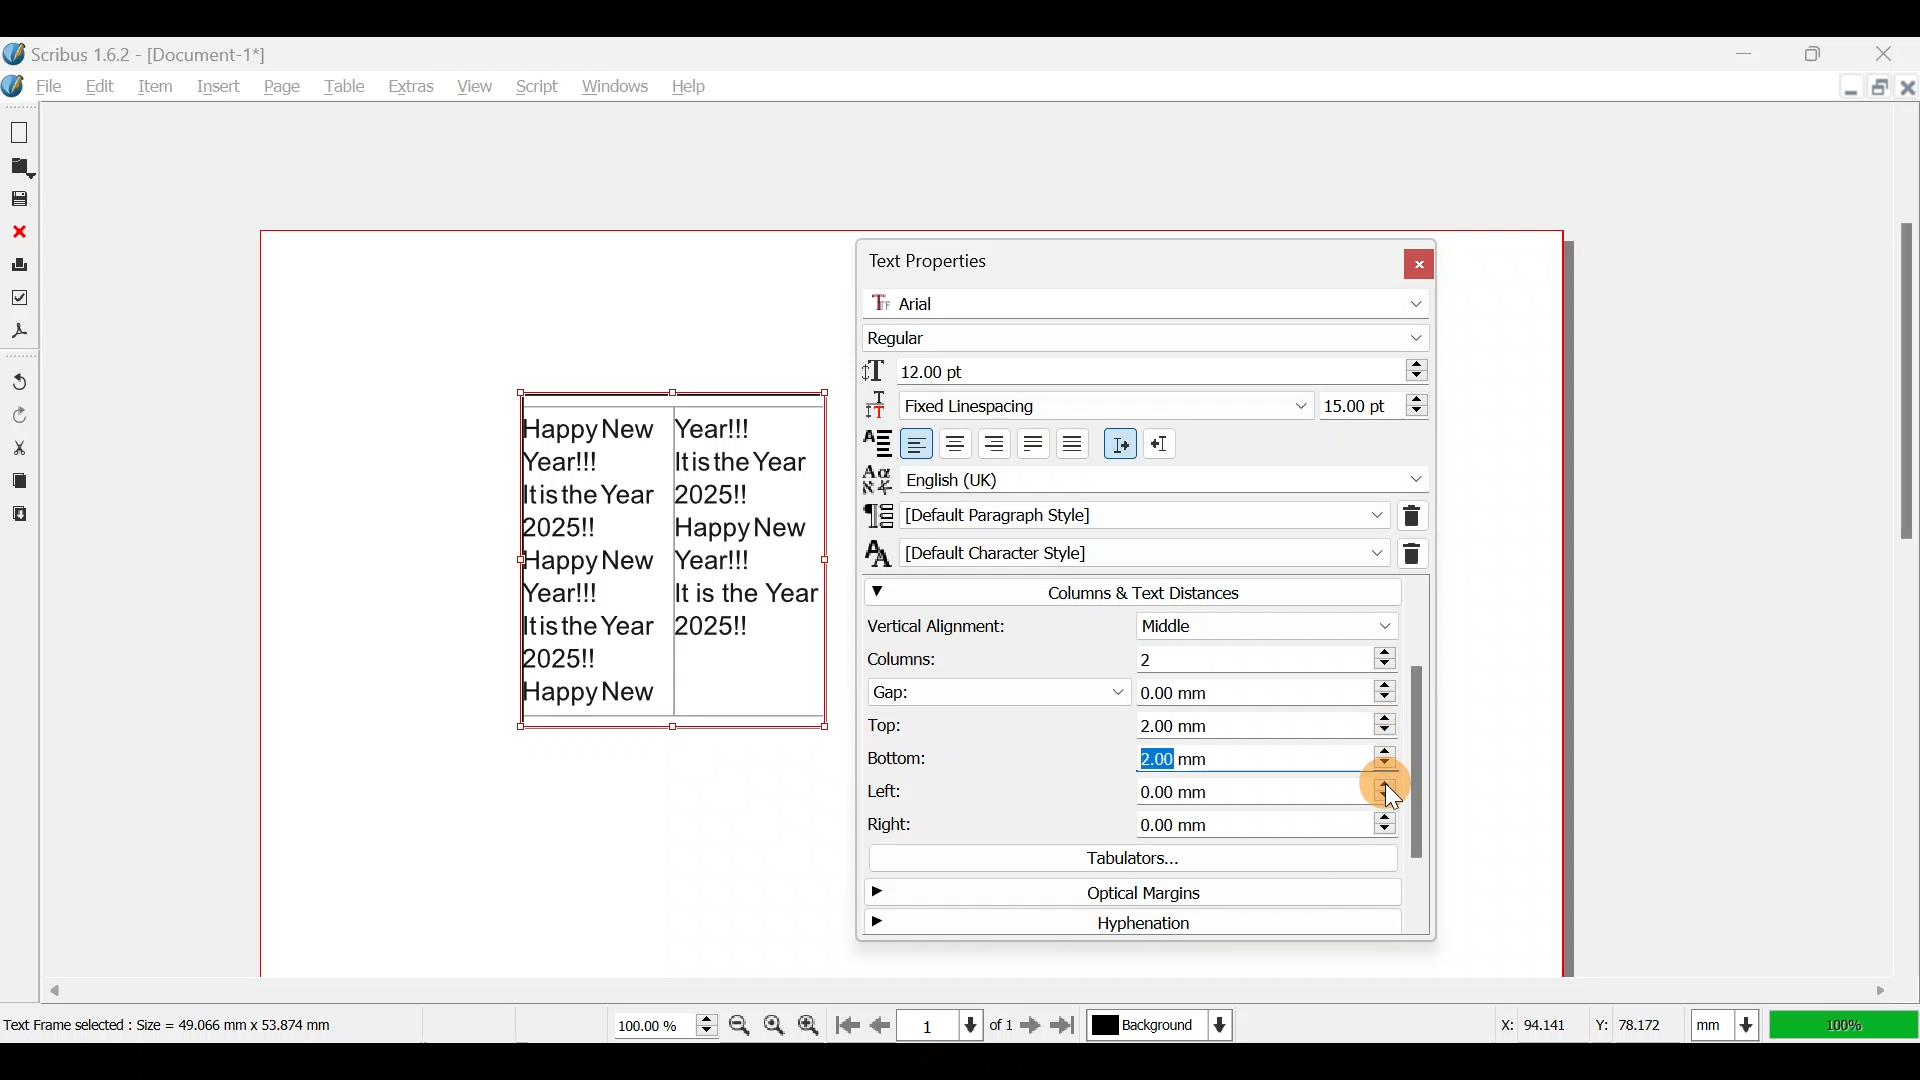 Image resolution: width=1920 pixels, height=1080 pixels. I want to click on Undo, so click(20, 375).